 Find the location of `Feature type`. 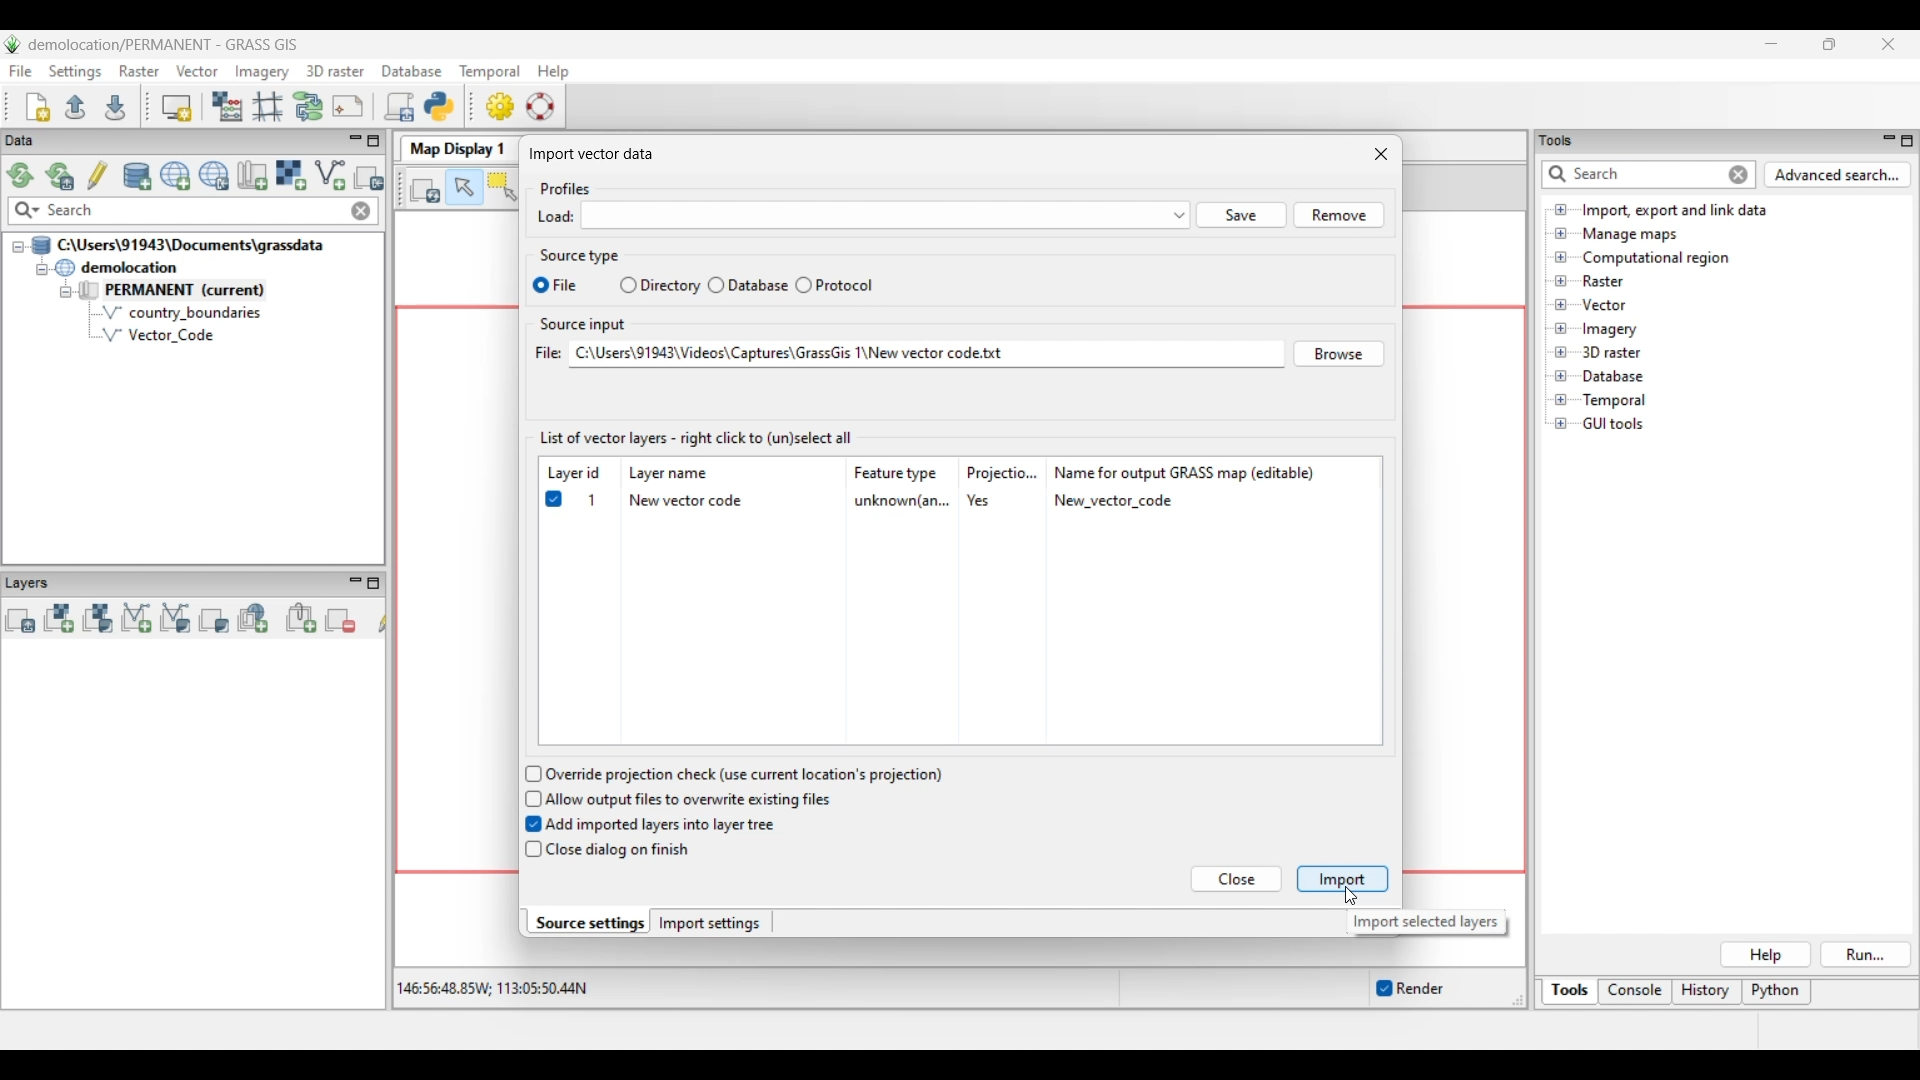

Feature type is located at coordinates (899, 472).